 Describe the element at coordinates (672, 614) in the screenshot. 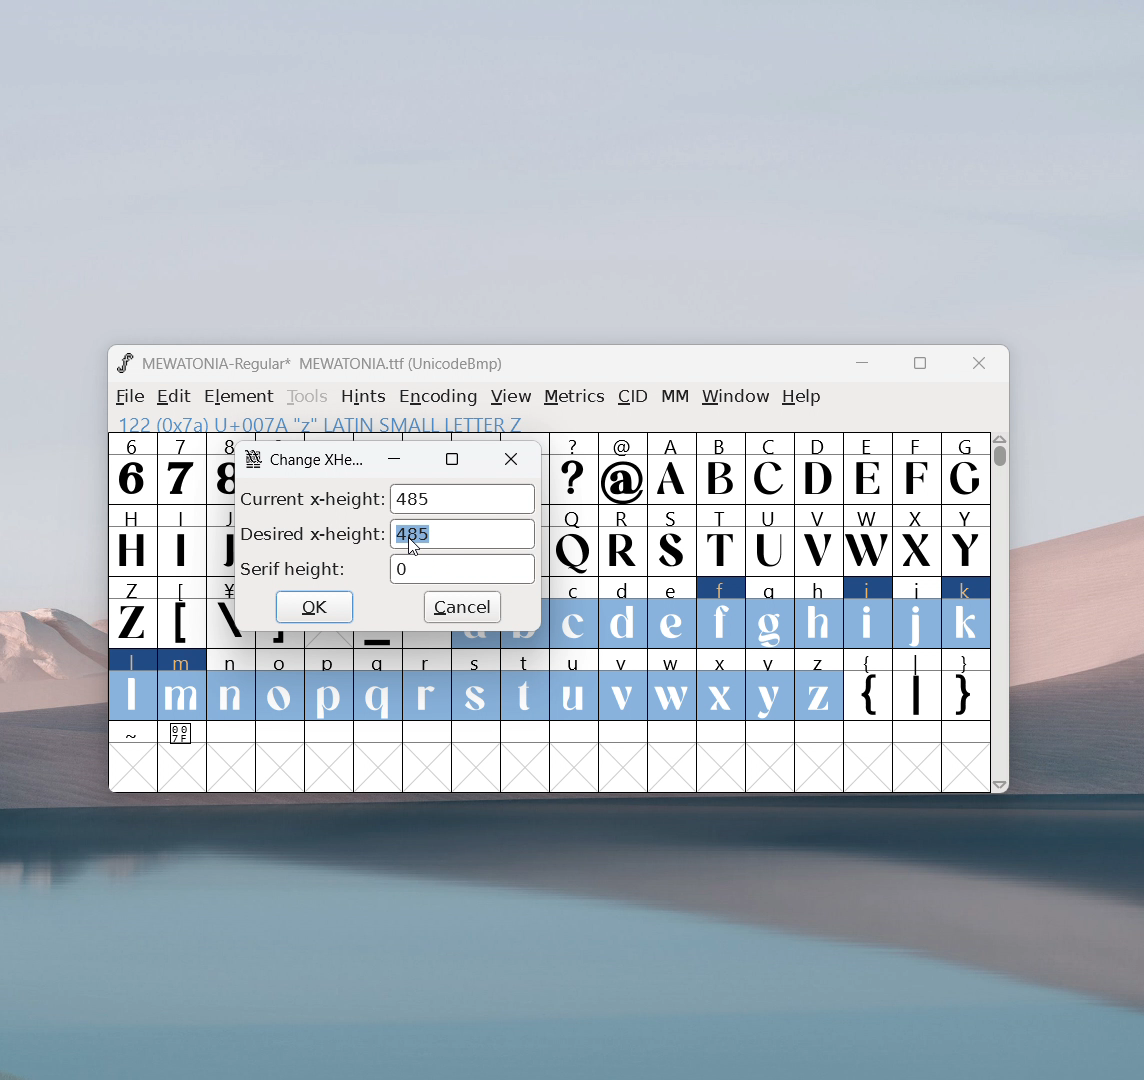

I see `e` at that location.